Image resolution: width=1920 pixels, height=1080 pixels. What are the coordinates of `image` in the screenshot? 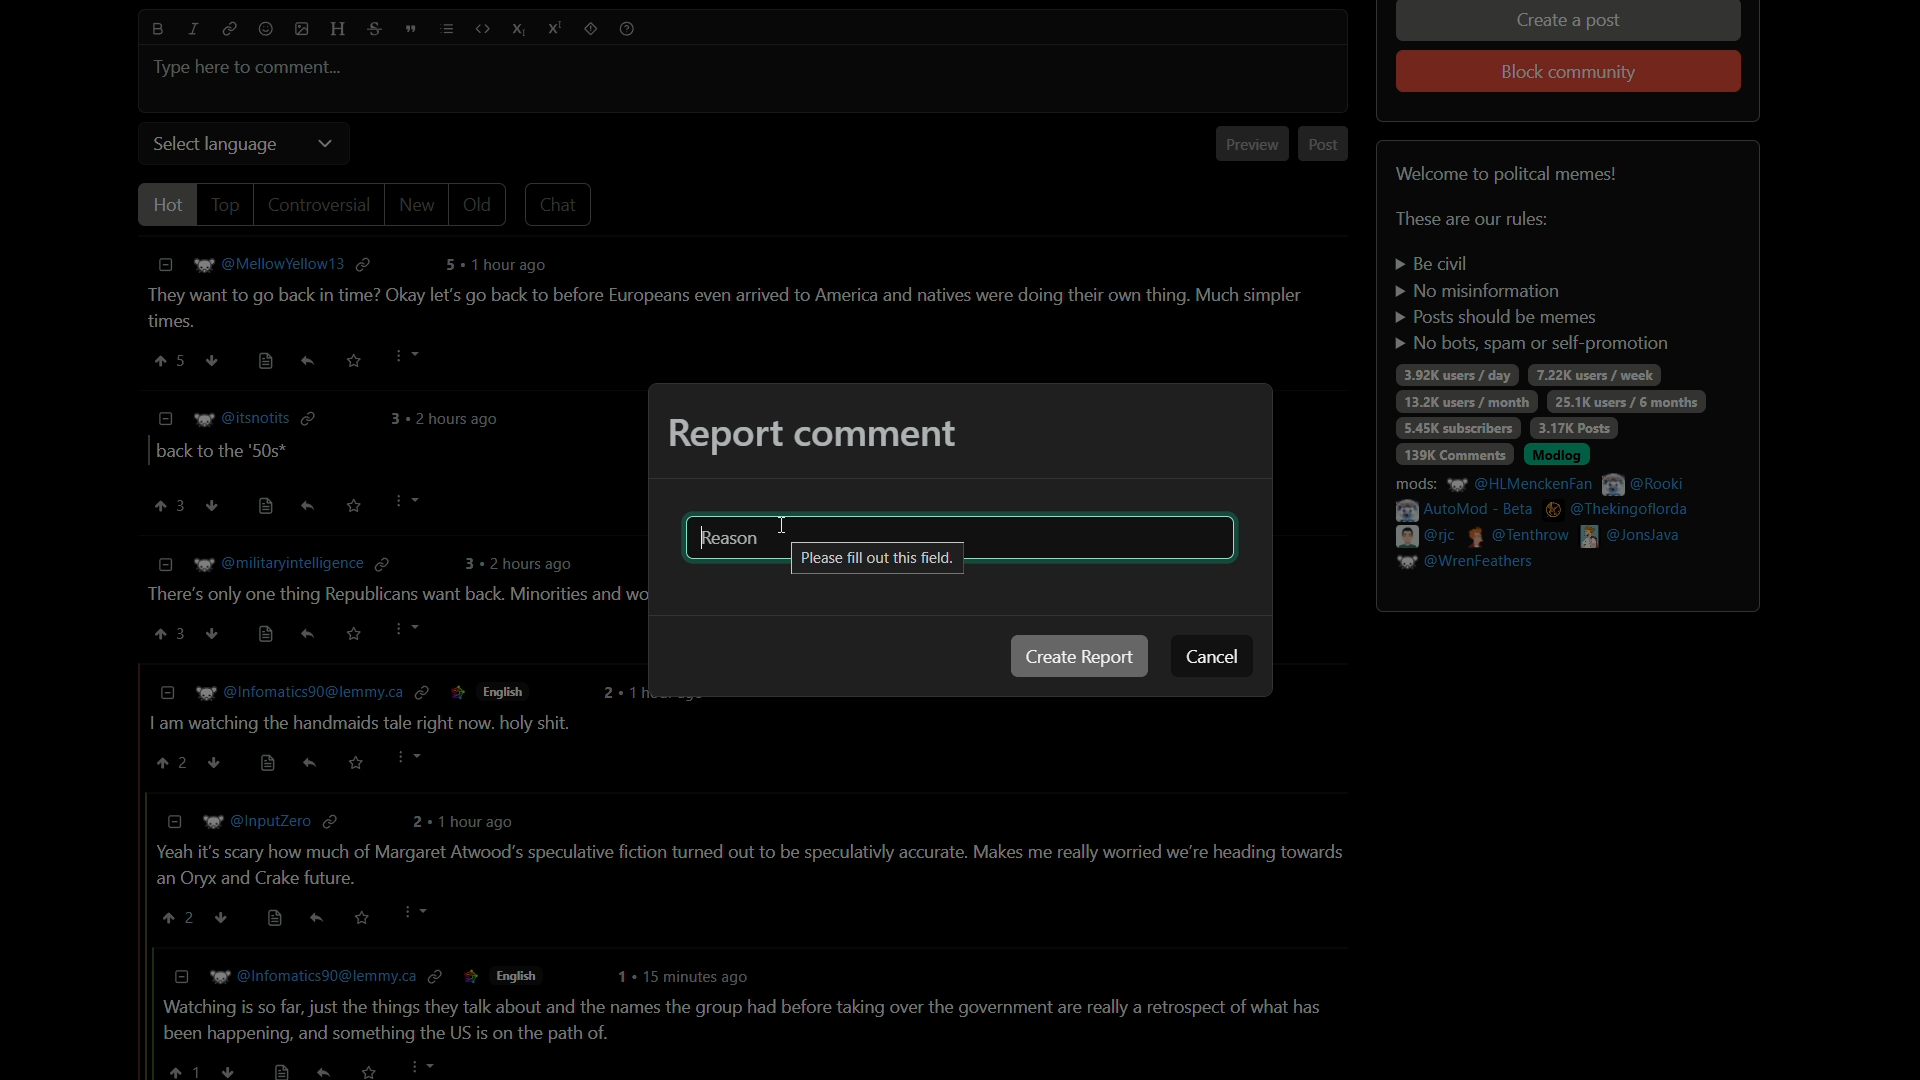 It's located at (302, 28).